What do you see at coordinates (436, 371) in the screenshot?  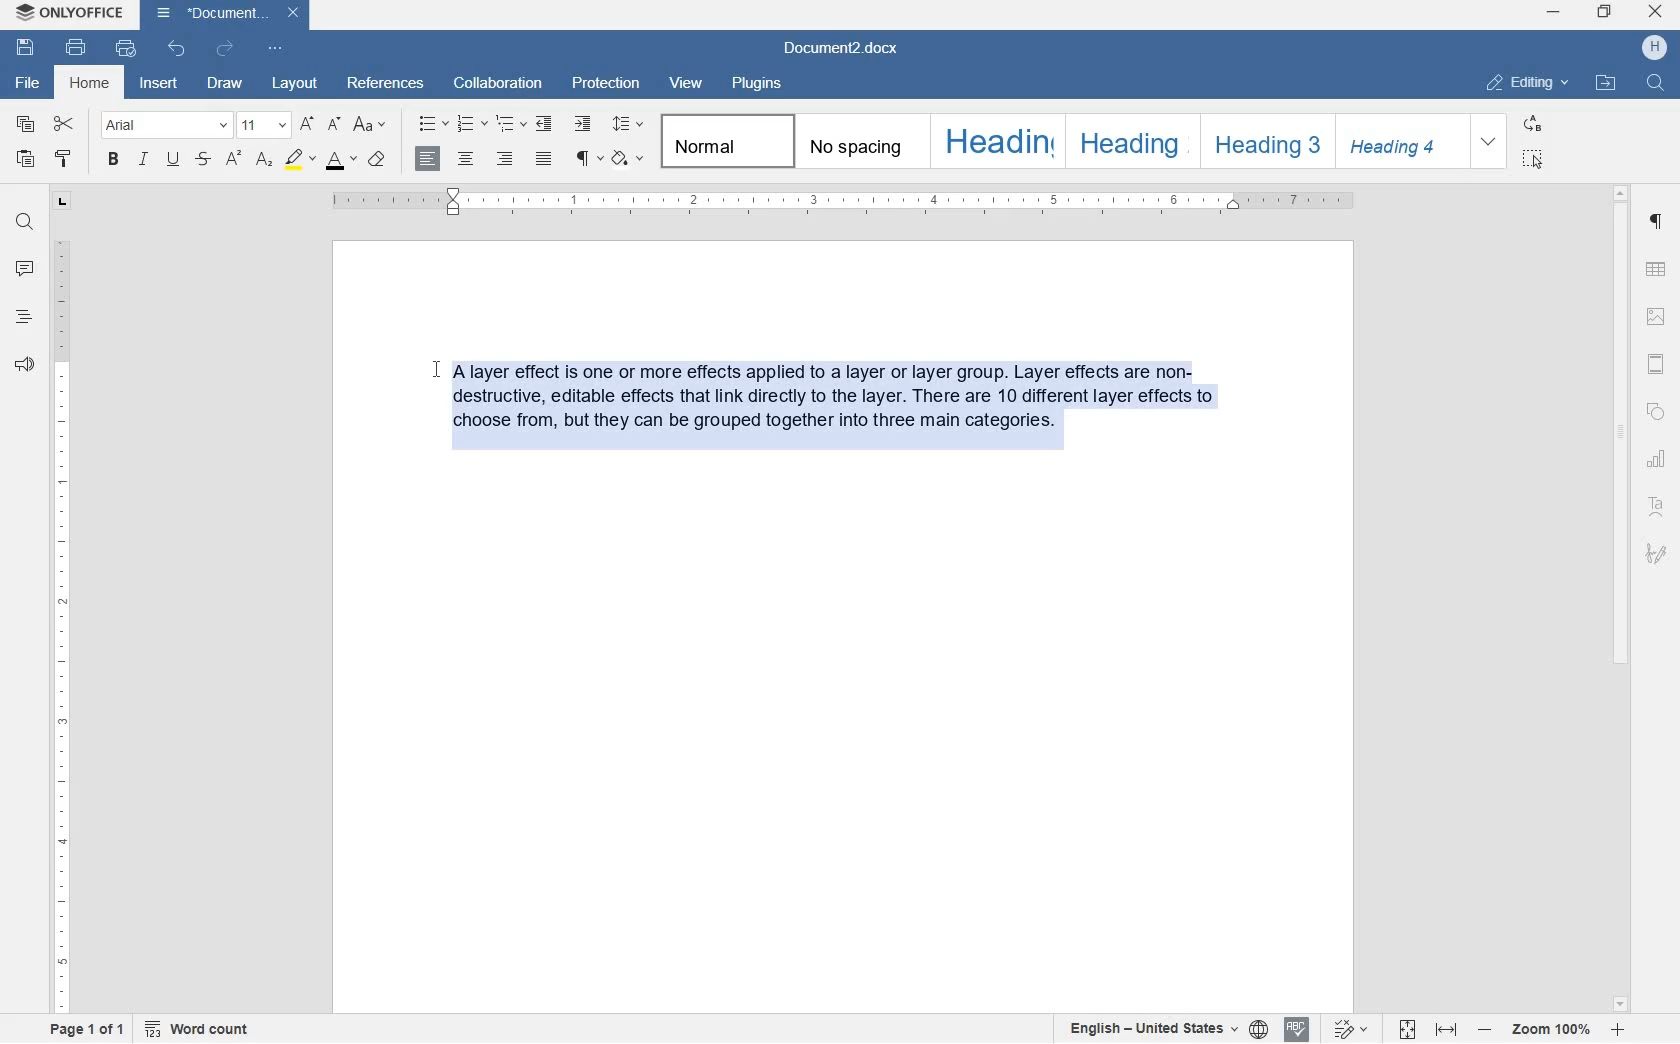 I see `cursor` at bounding box center [436, 371].